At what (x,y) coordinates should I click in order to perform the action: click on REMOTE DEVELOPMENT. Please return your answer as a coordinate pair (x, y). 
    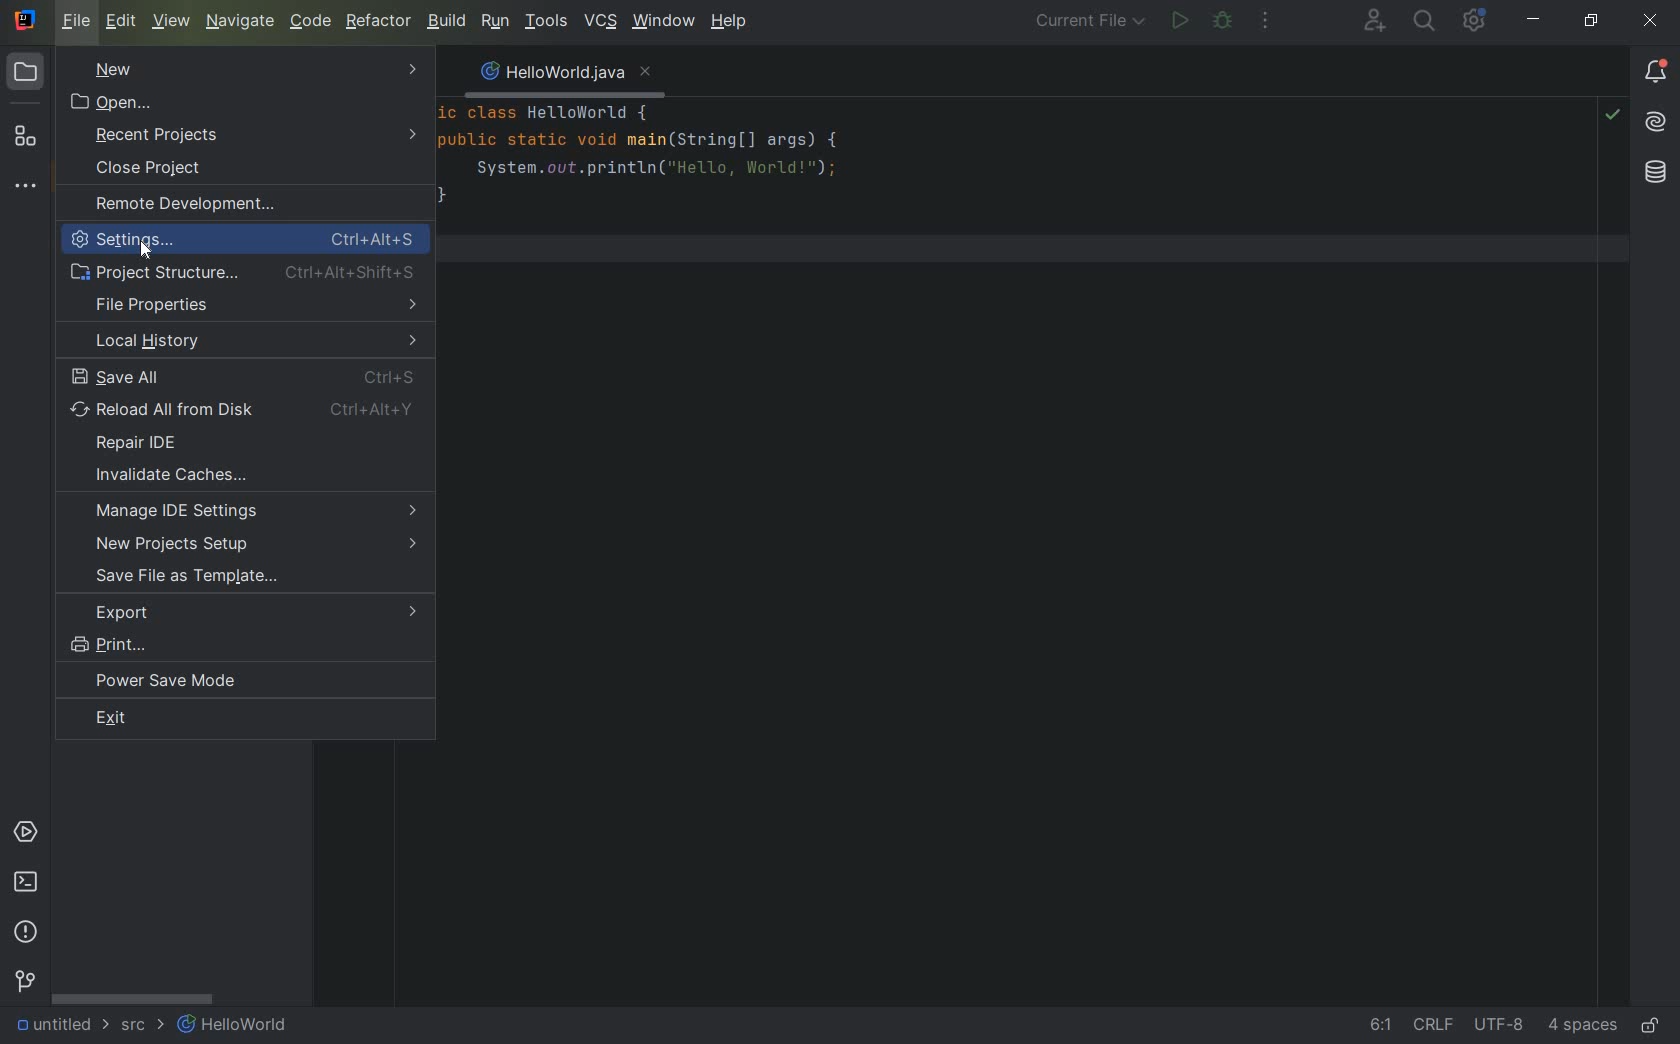
    Looking at the image, I should click on (227, 207).